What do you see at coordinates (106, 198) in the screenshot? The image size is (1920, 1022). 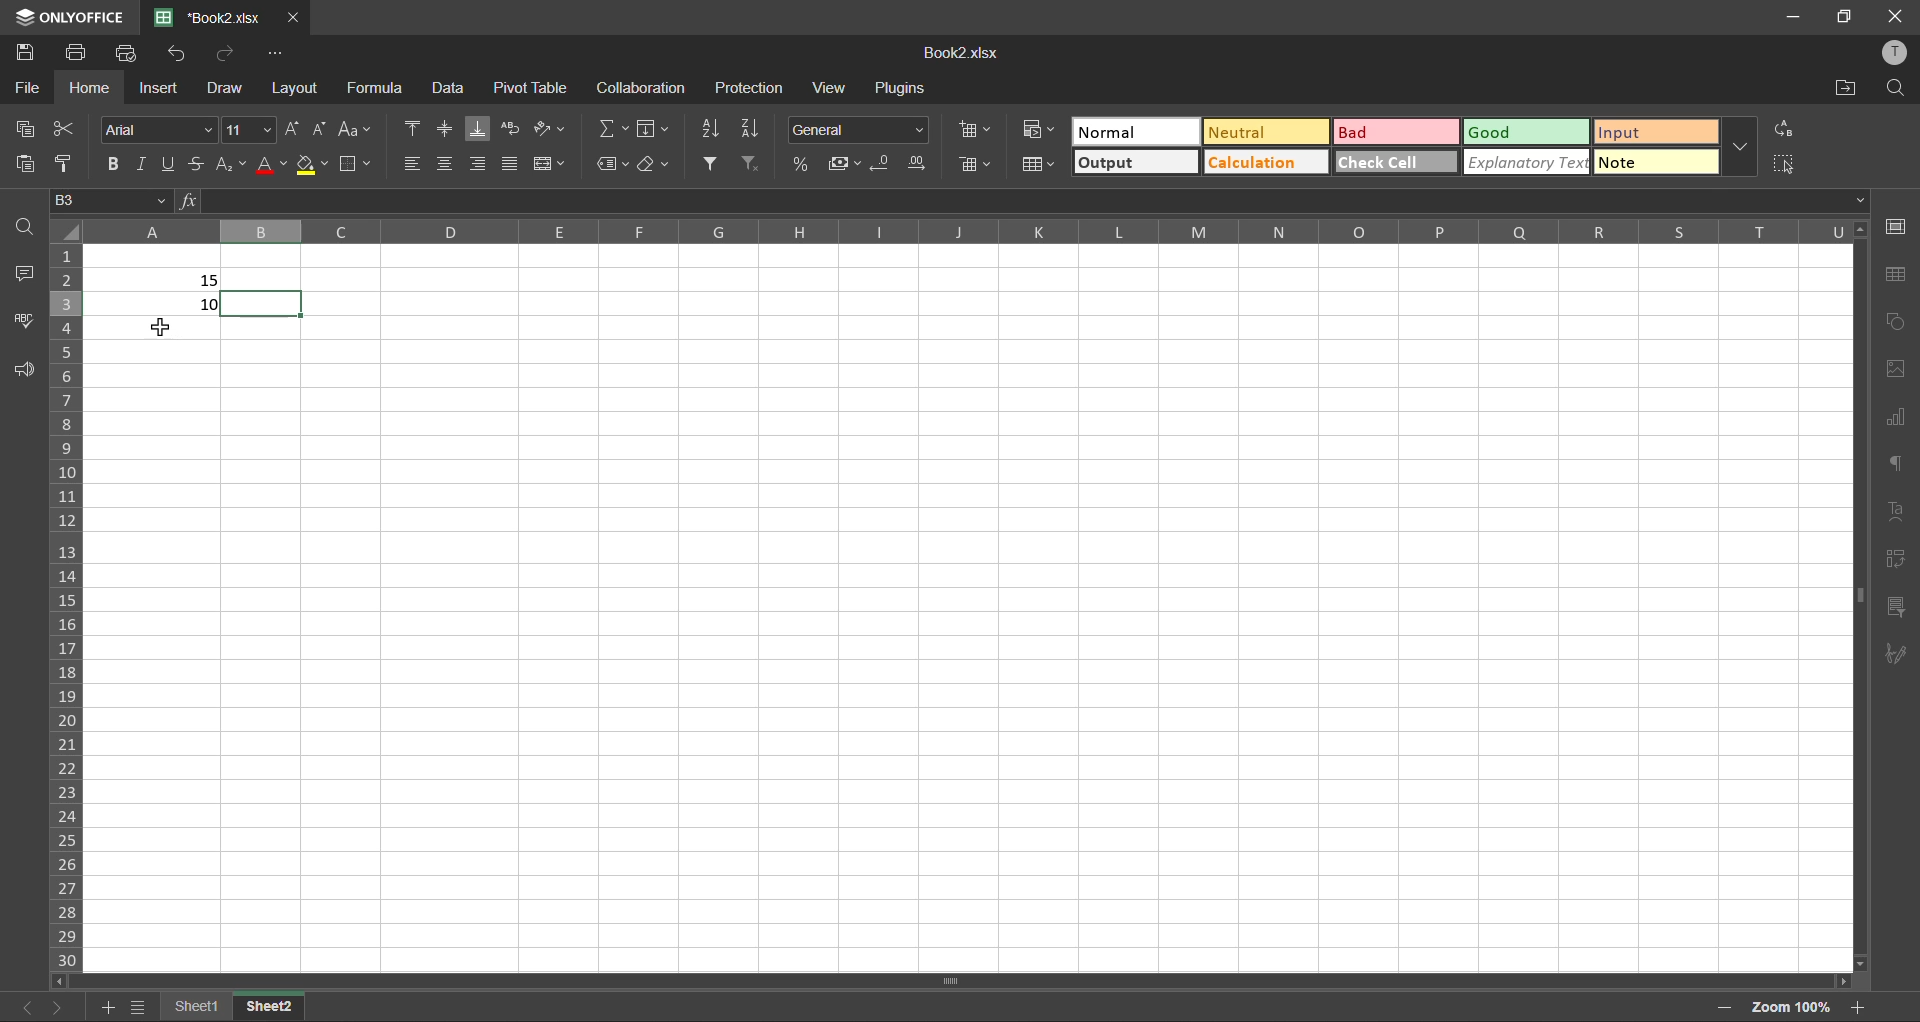 I see `B3` at bounding box center [106, 198].